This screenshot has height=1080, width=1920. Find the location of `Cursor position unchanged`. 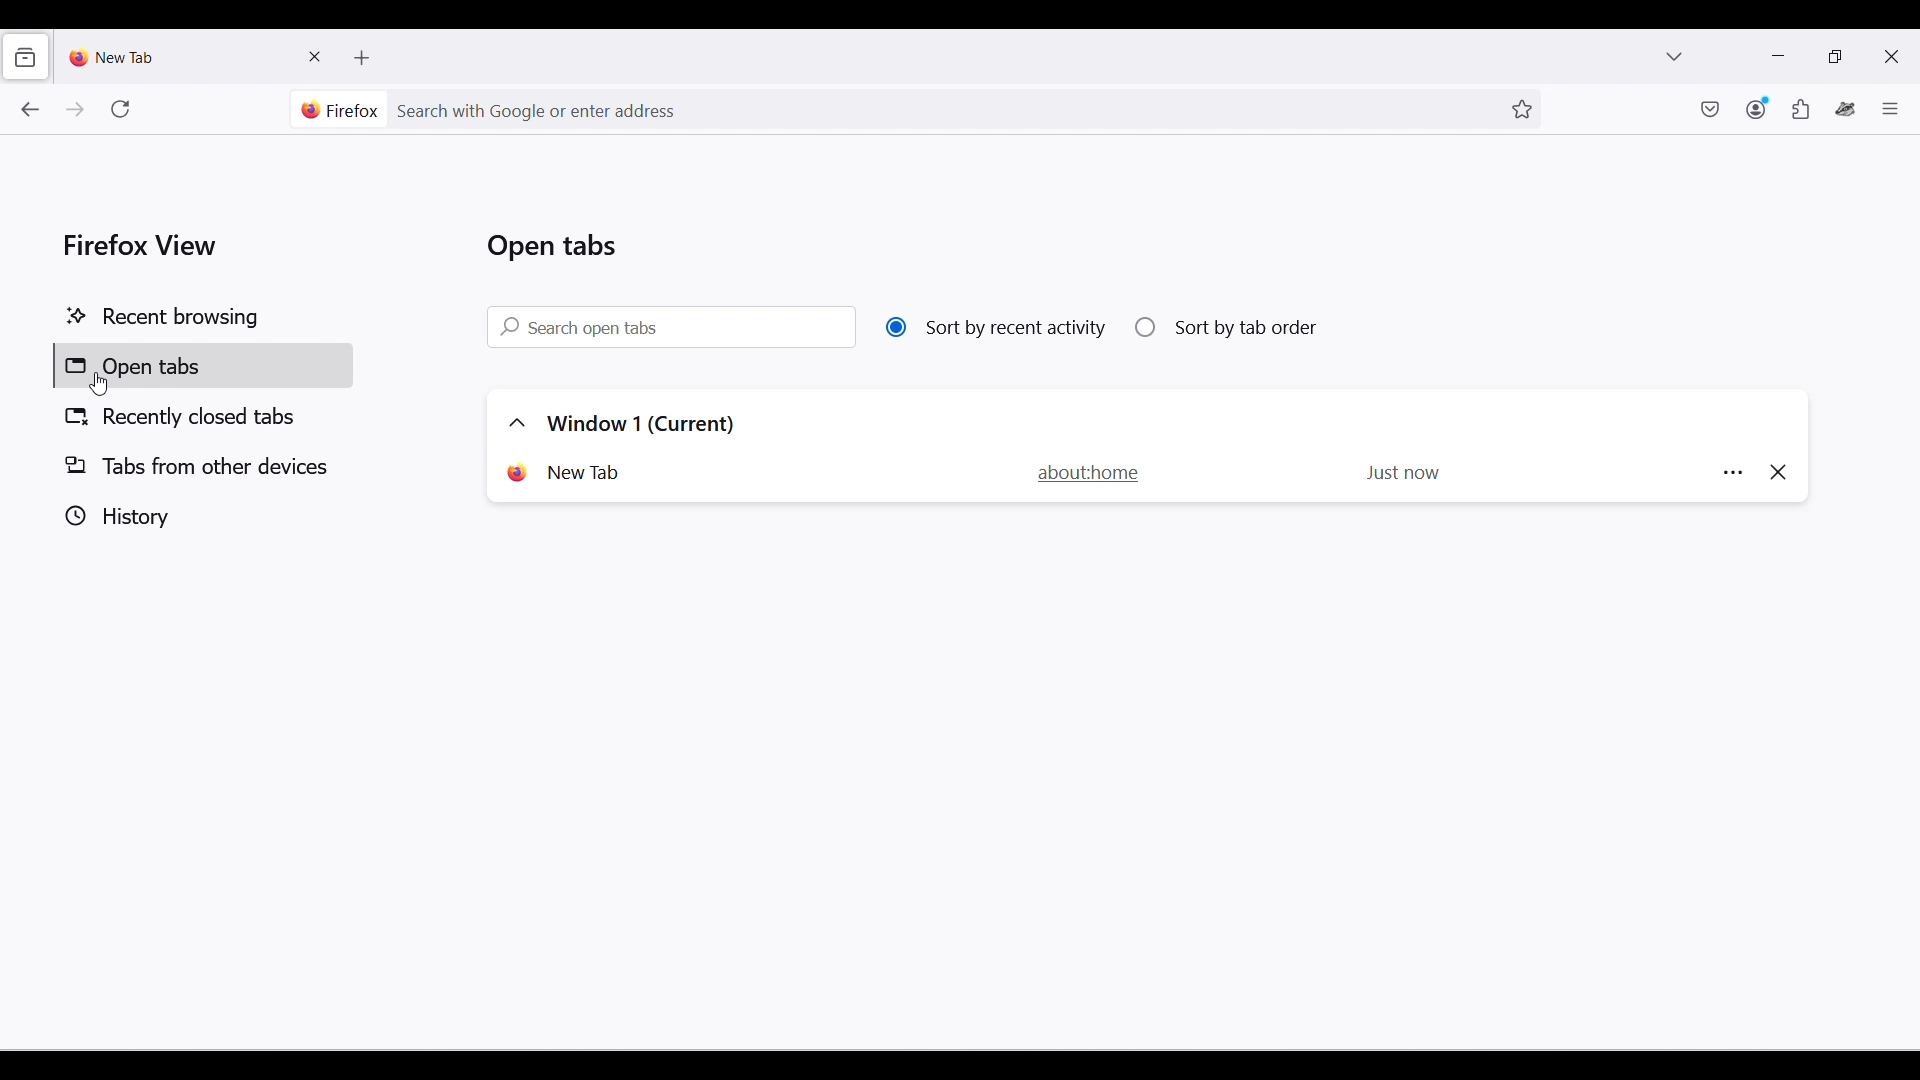

Cursor position unchanged is located at coordinates (98, 385).